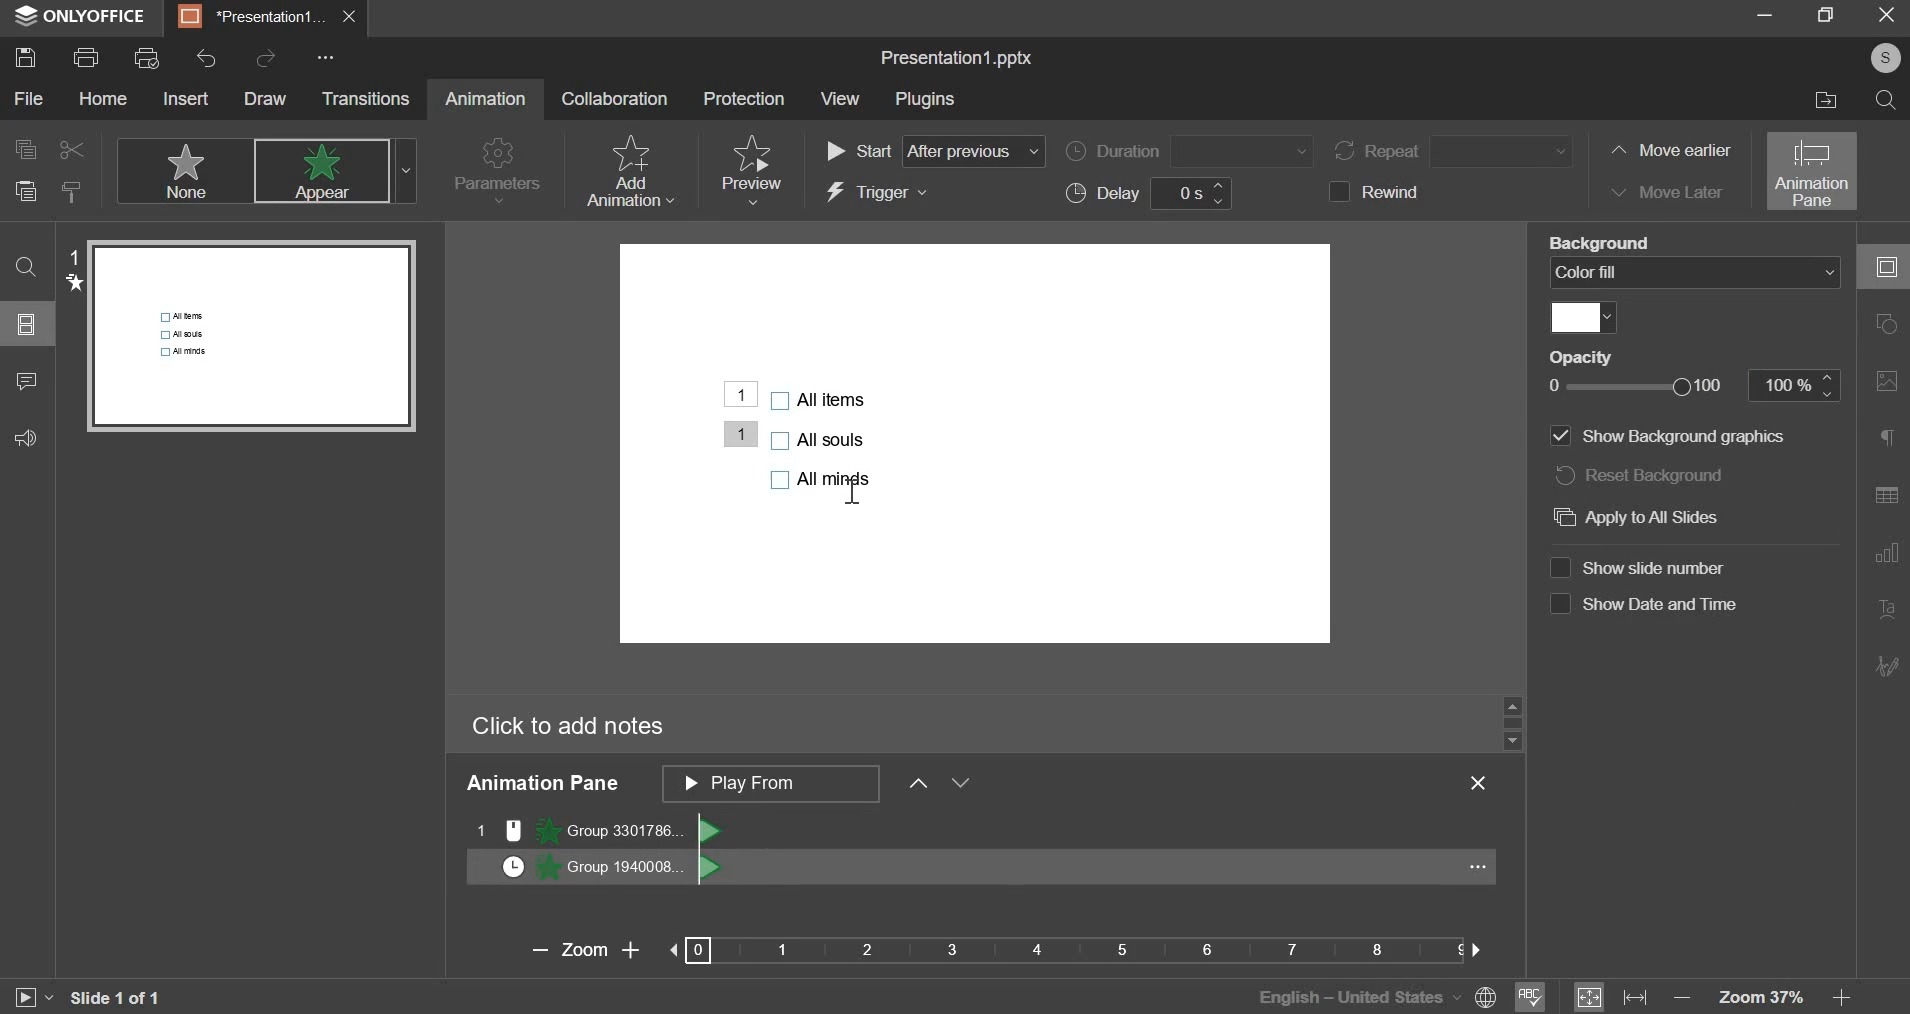 The width and height of the screenshot is (1910, 1014). What do you see at coordinates (1653, 476) in the screenshot?
I see `reset background` at bounding box center [1653, 476].